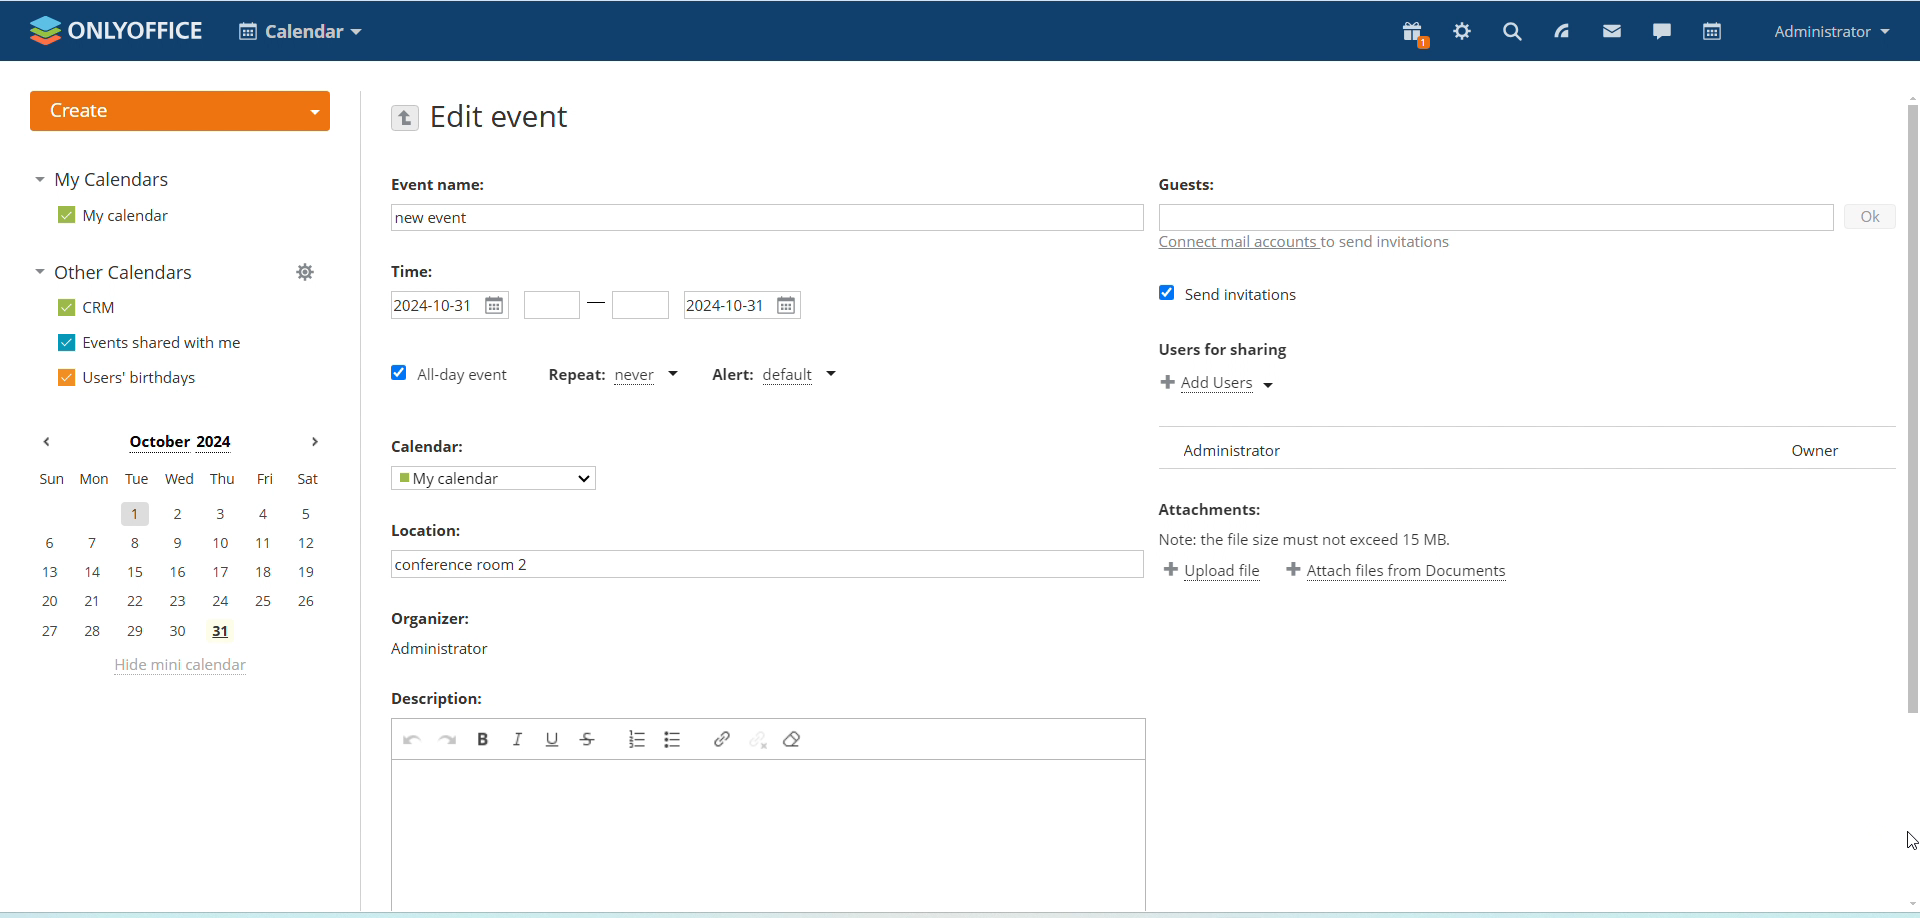 The width and height of the screenshot is (1920, 918). I want to click on all day event checkbox, so click(447, 373).